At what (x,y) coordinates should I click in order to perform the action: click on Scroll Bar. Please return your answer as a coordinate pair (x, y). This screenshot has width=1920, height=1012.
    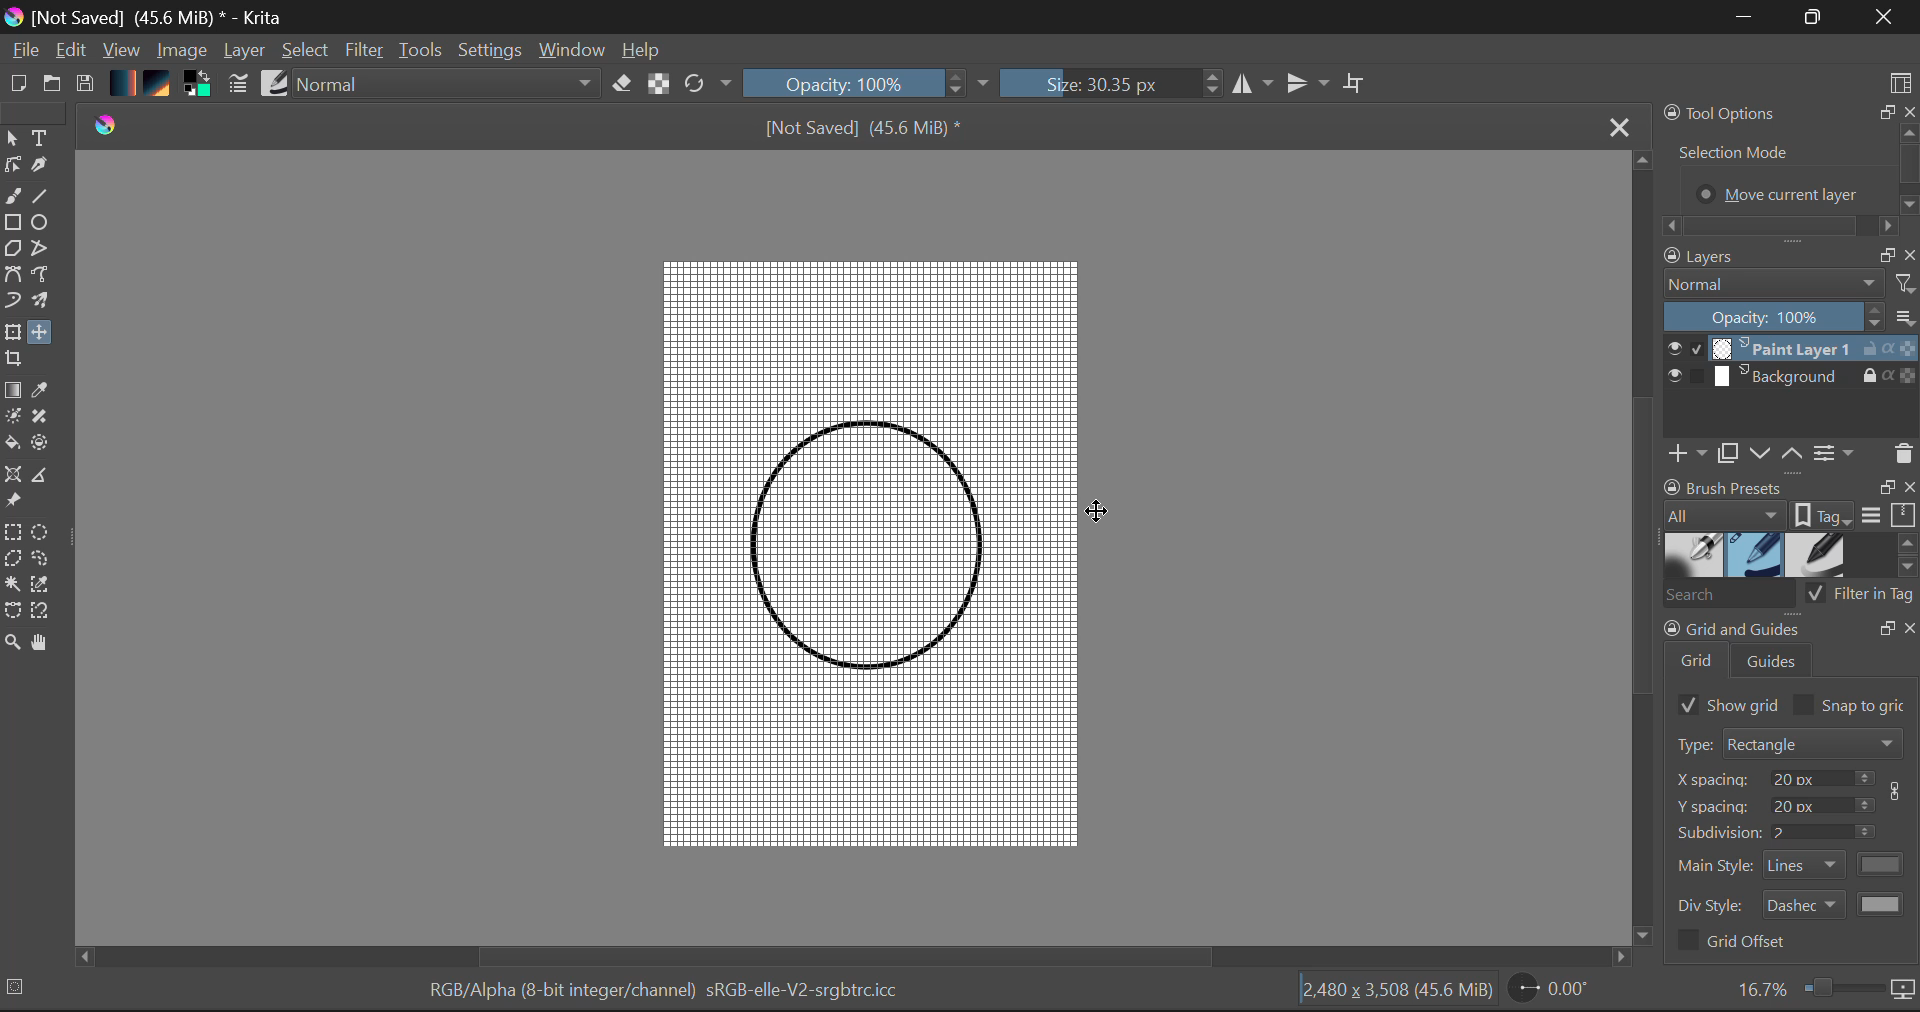
    Looking at the image, I should click on (856, 955).